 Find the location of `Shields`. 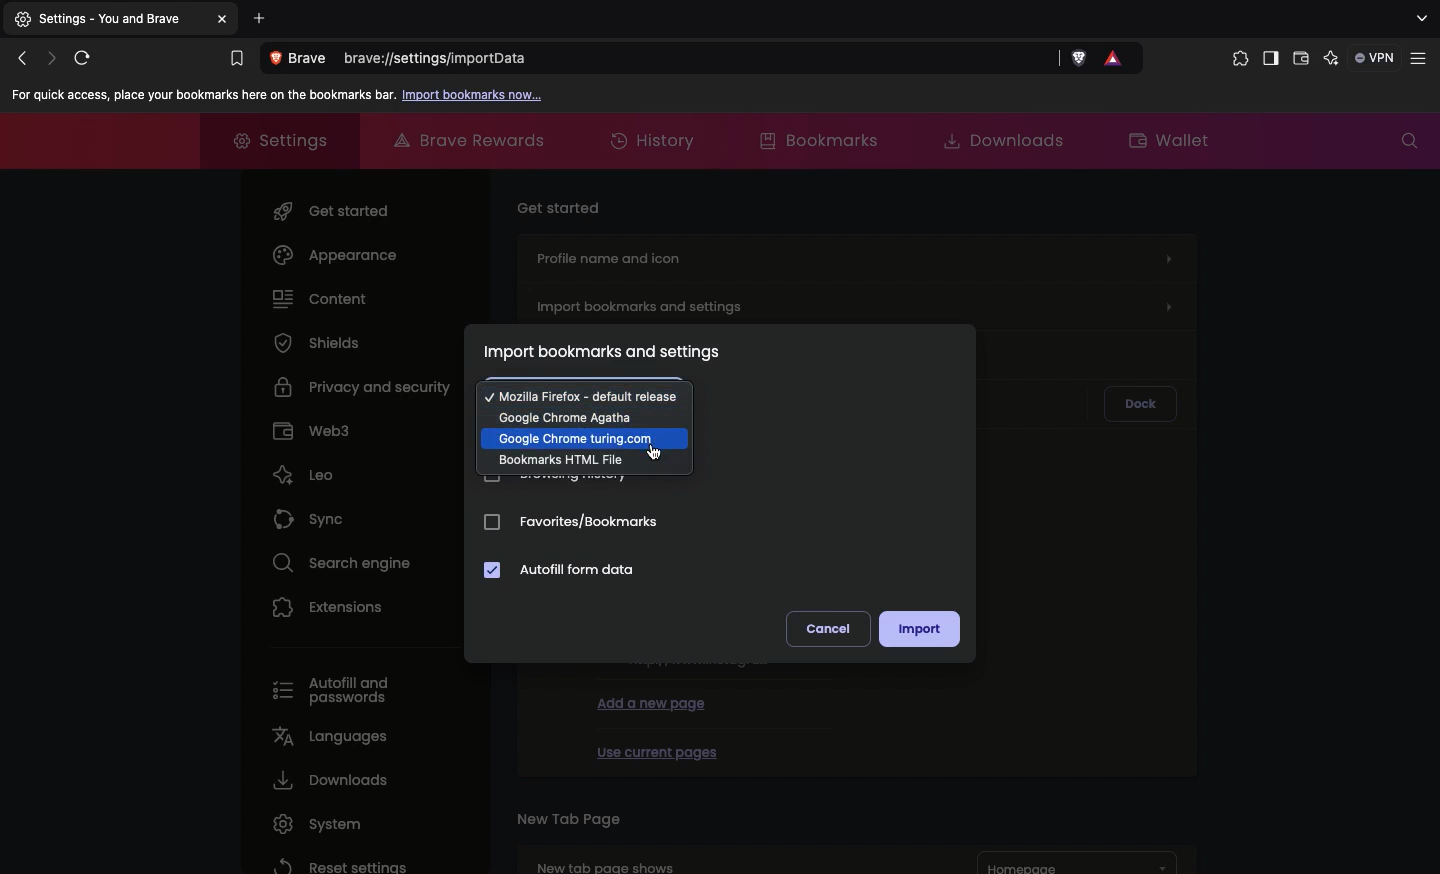

Shields is located at coordinates (317, 342).